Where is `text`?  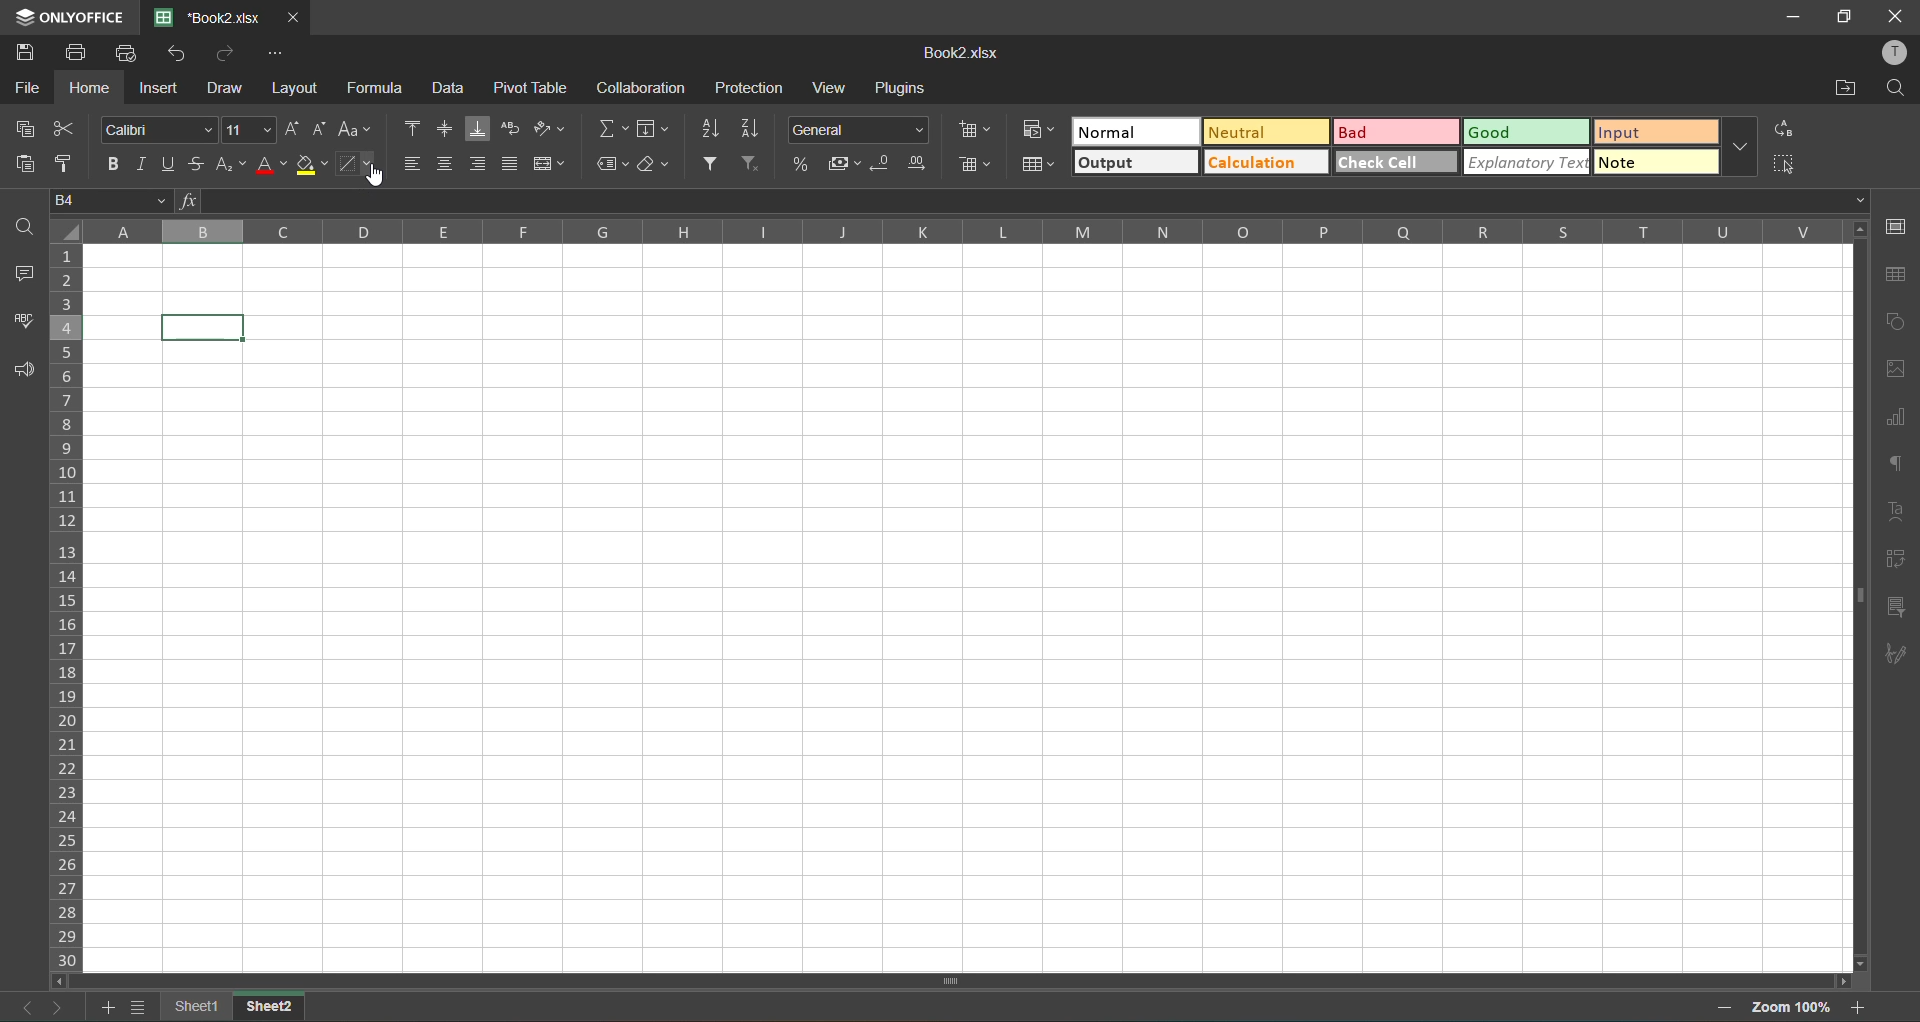
text is located at coordinates (1897, 511).